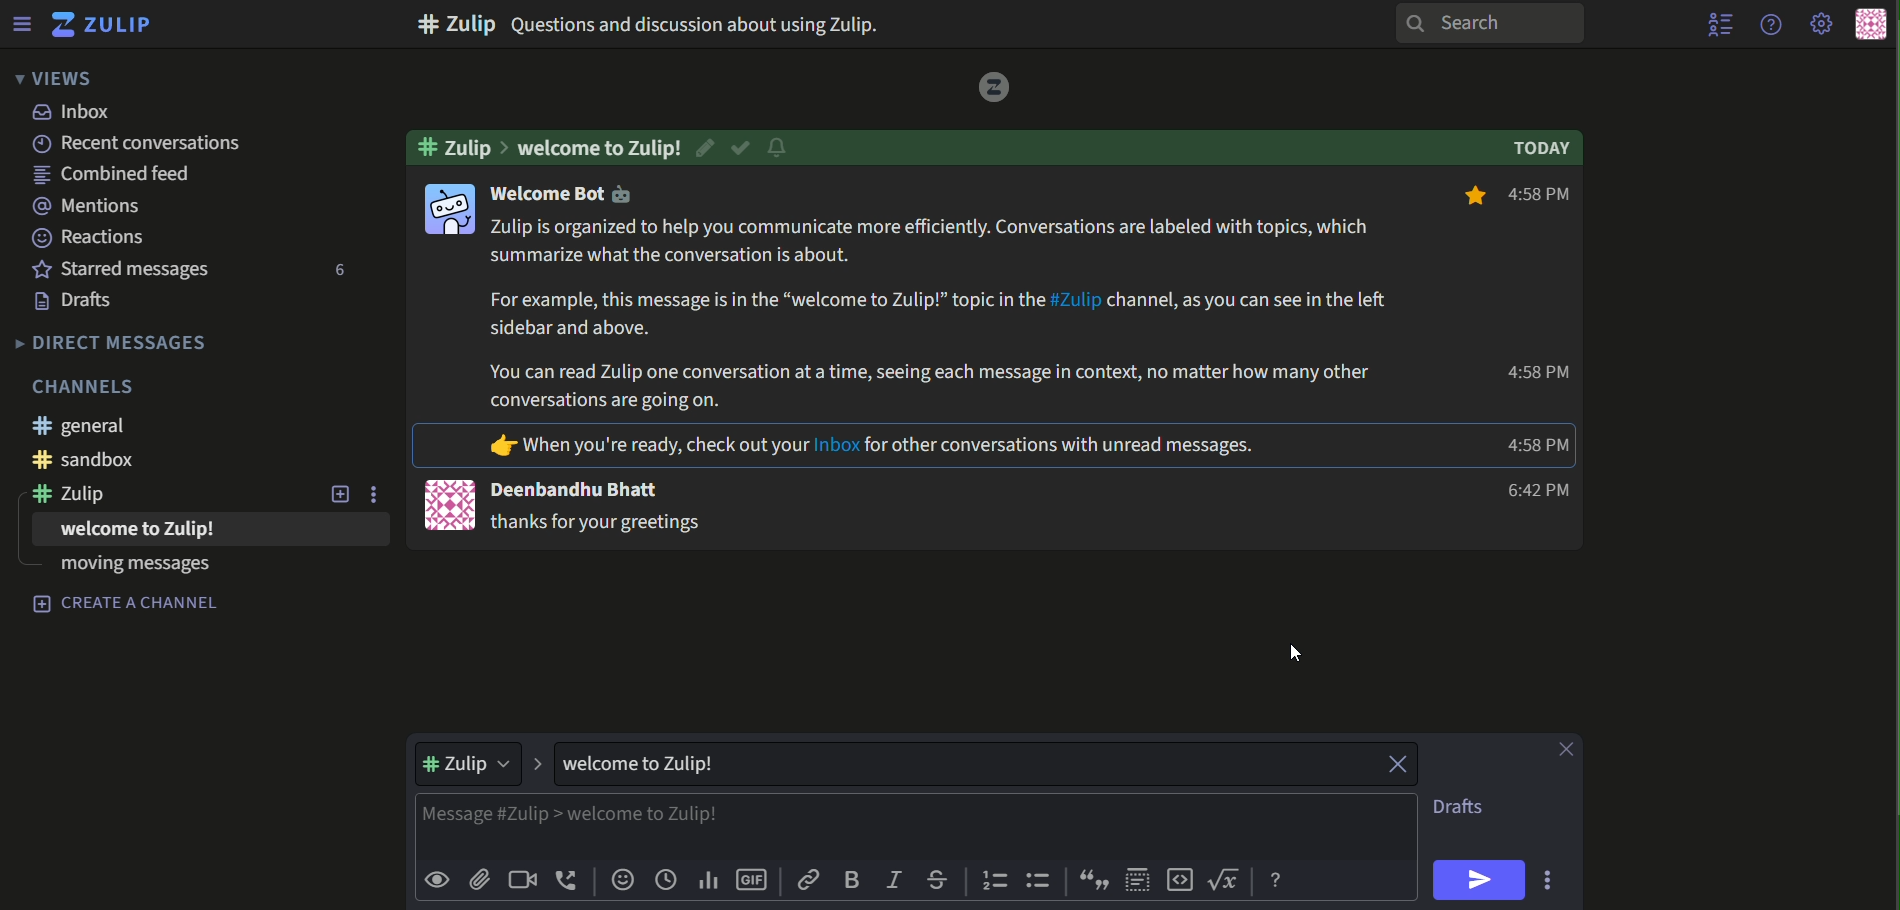  Describe the element at coordinates (102, 25) in the screenshot. I see `logo and title` at that location.